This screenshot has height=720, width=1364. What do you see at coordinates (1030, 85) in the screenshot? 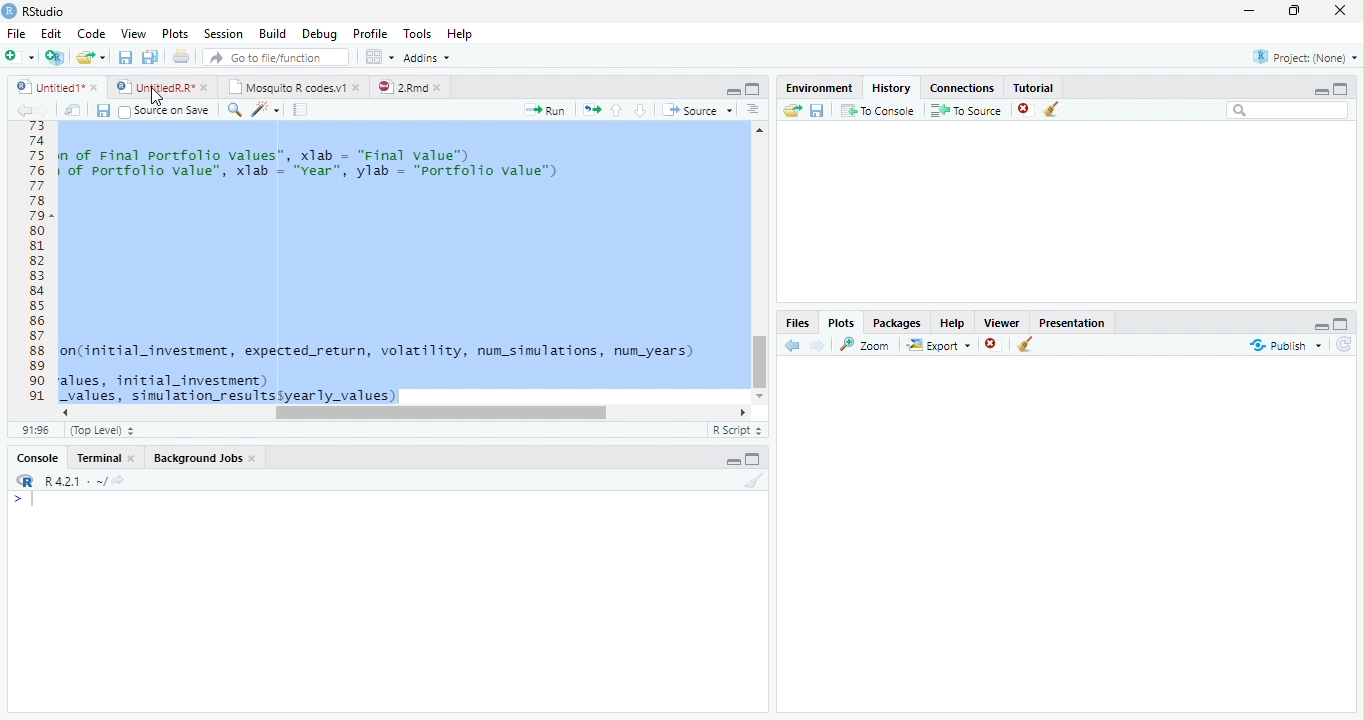
I see `Tutorial` at bounding box center [1030, 85].